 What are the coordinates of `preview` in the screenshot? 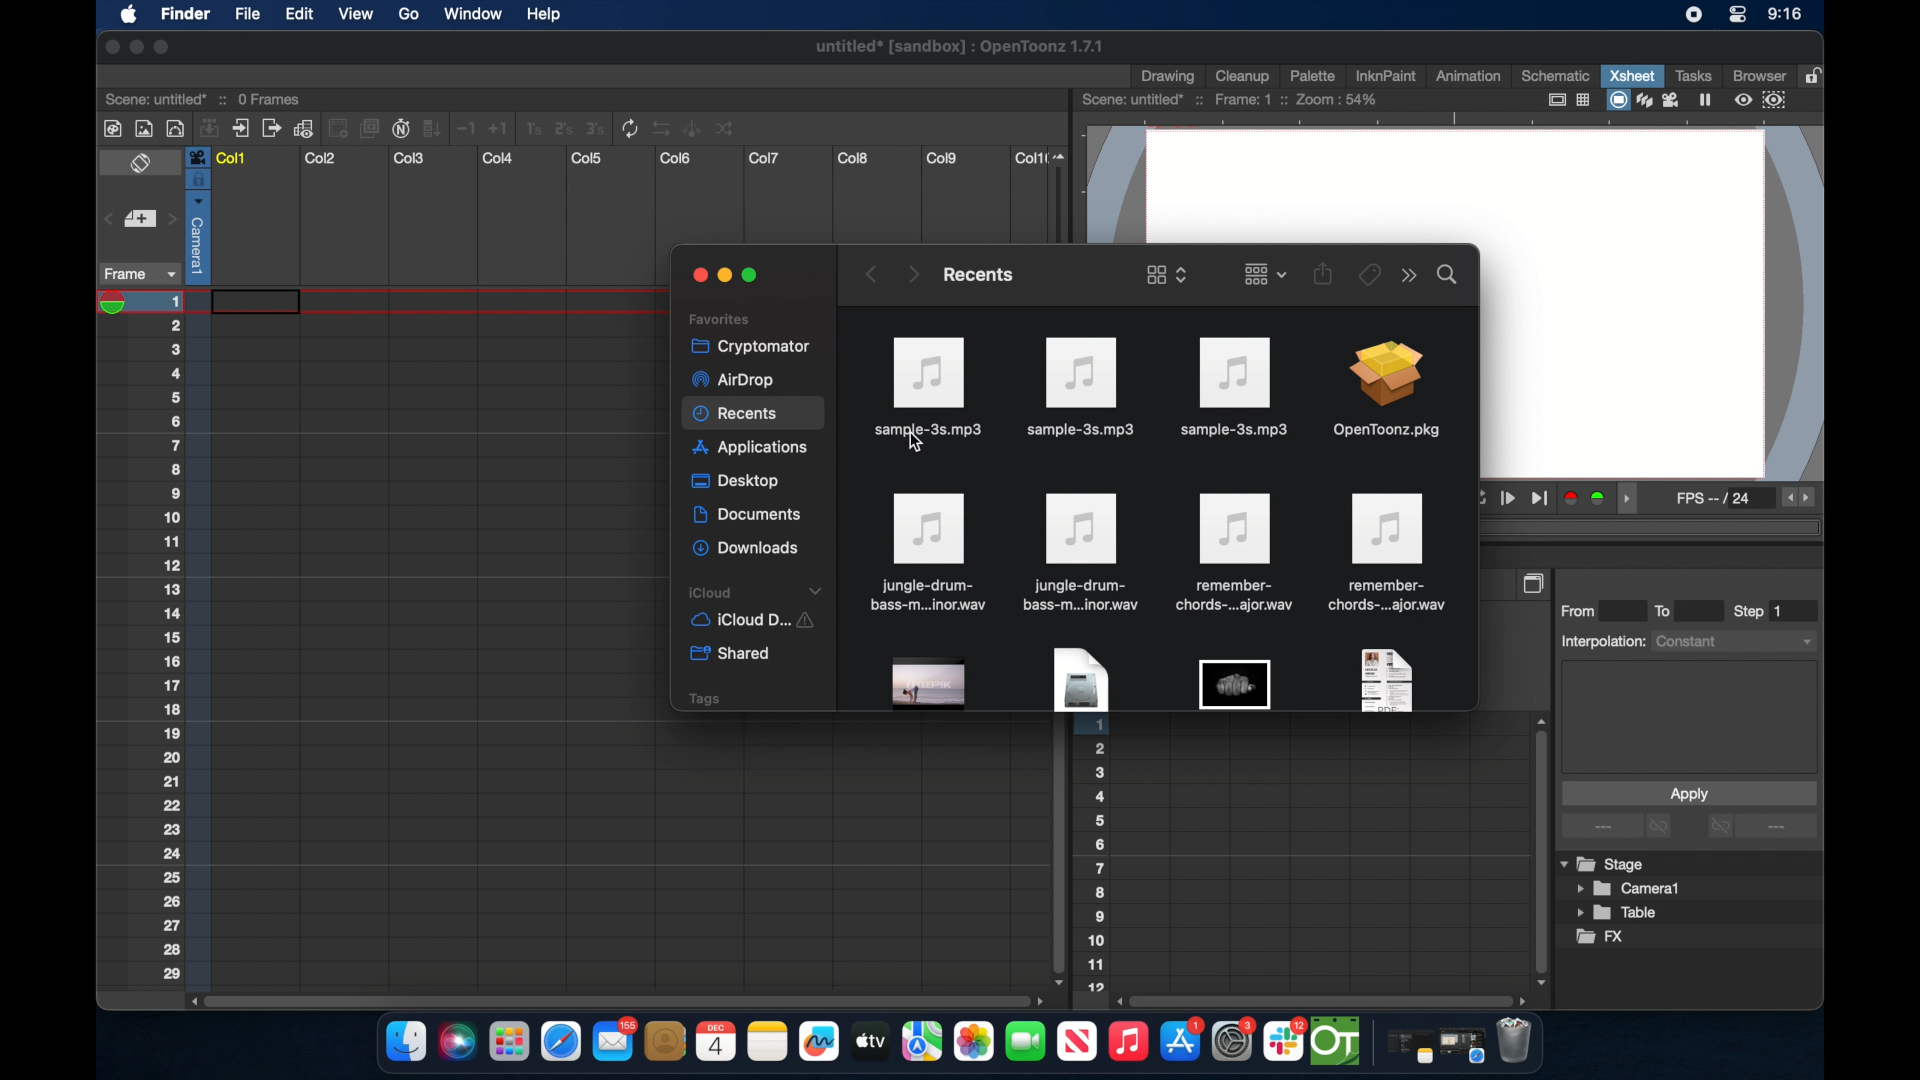 It's located at (1763, 100).